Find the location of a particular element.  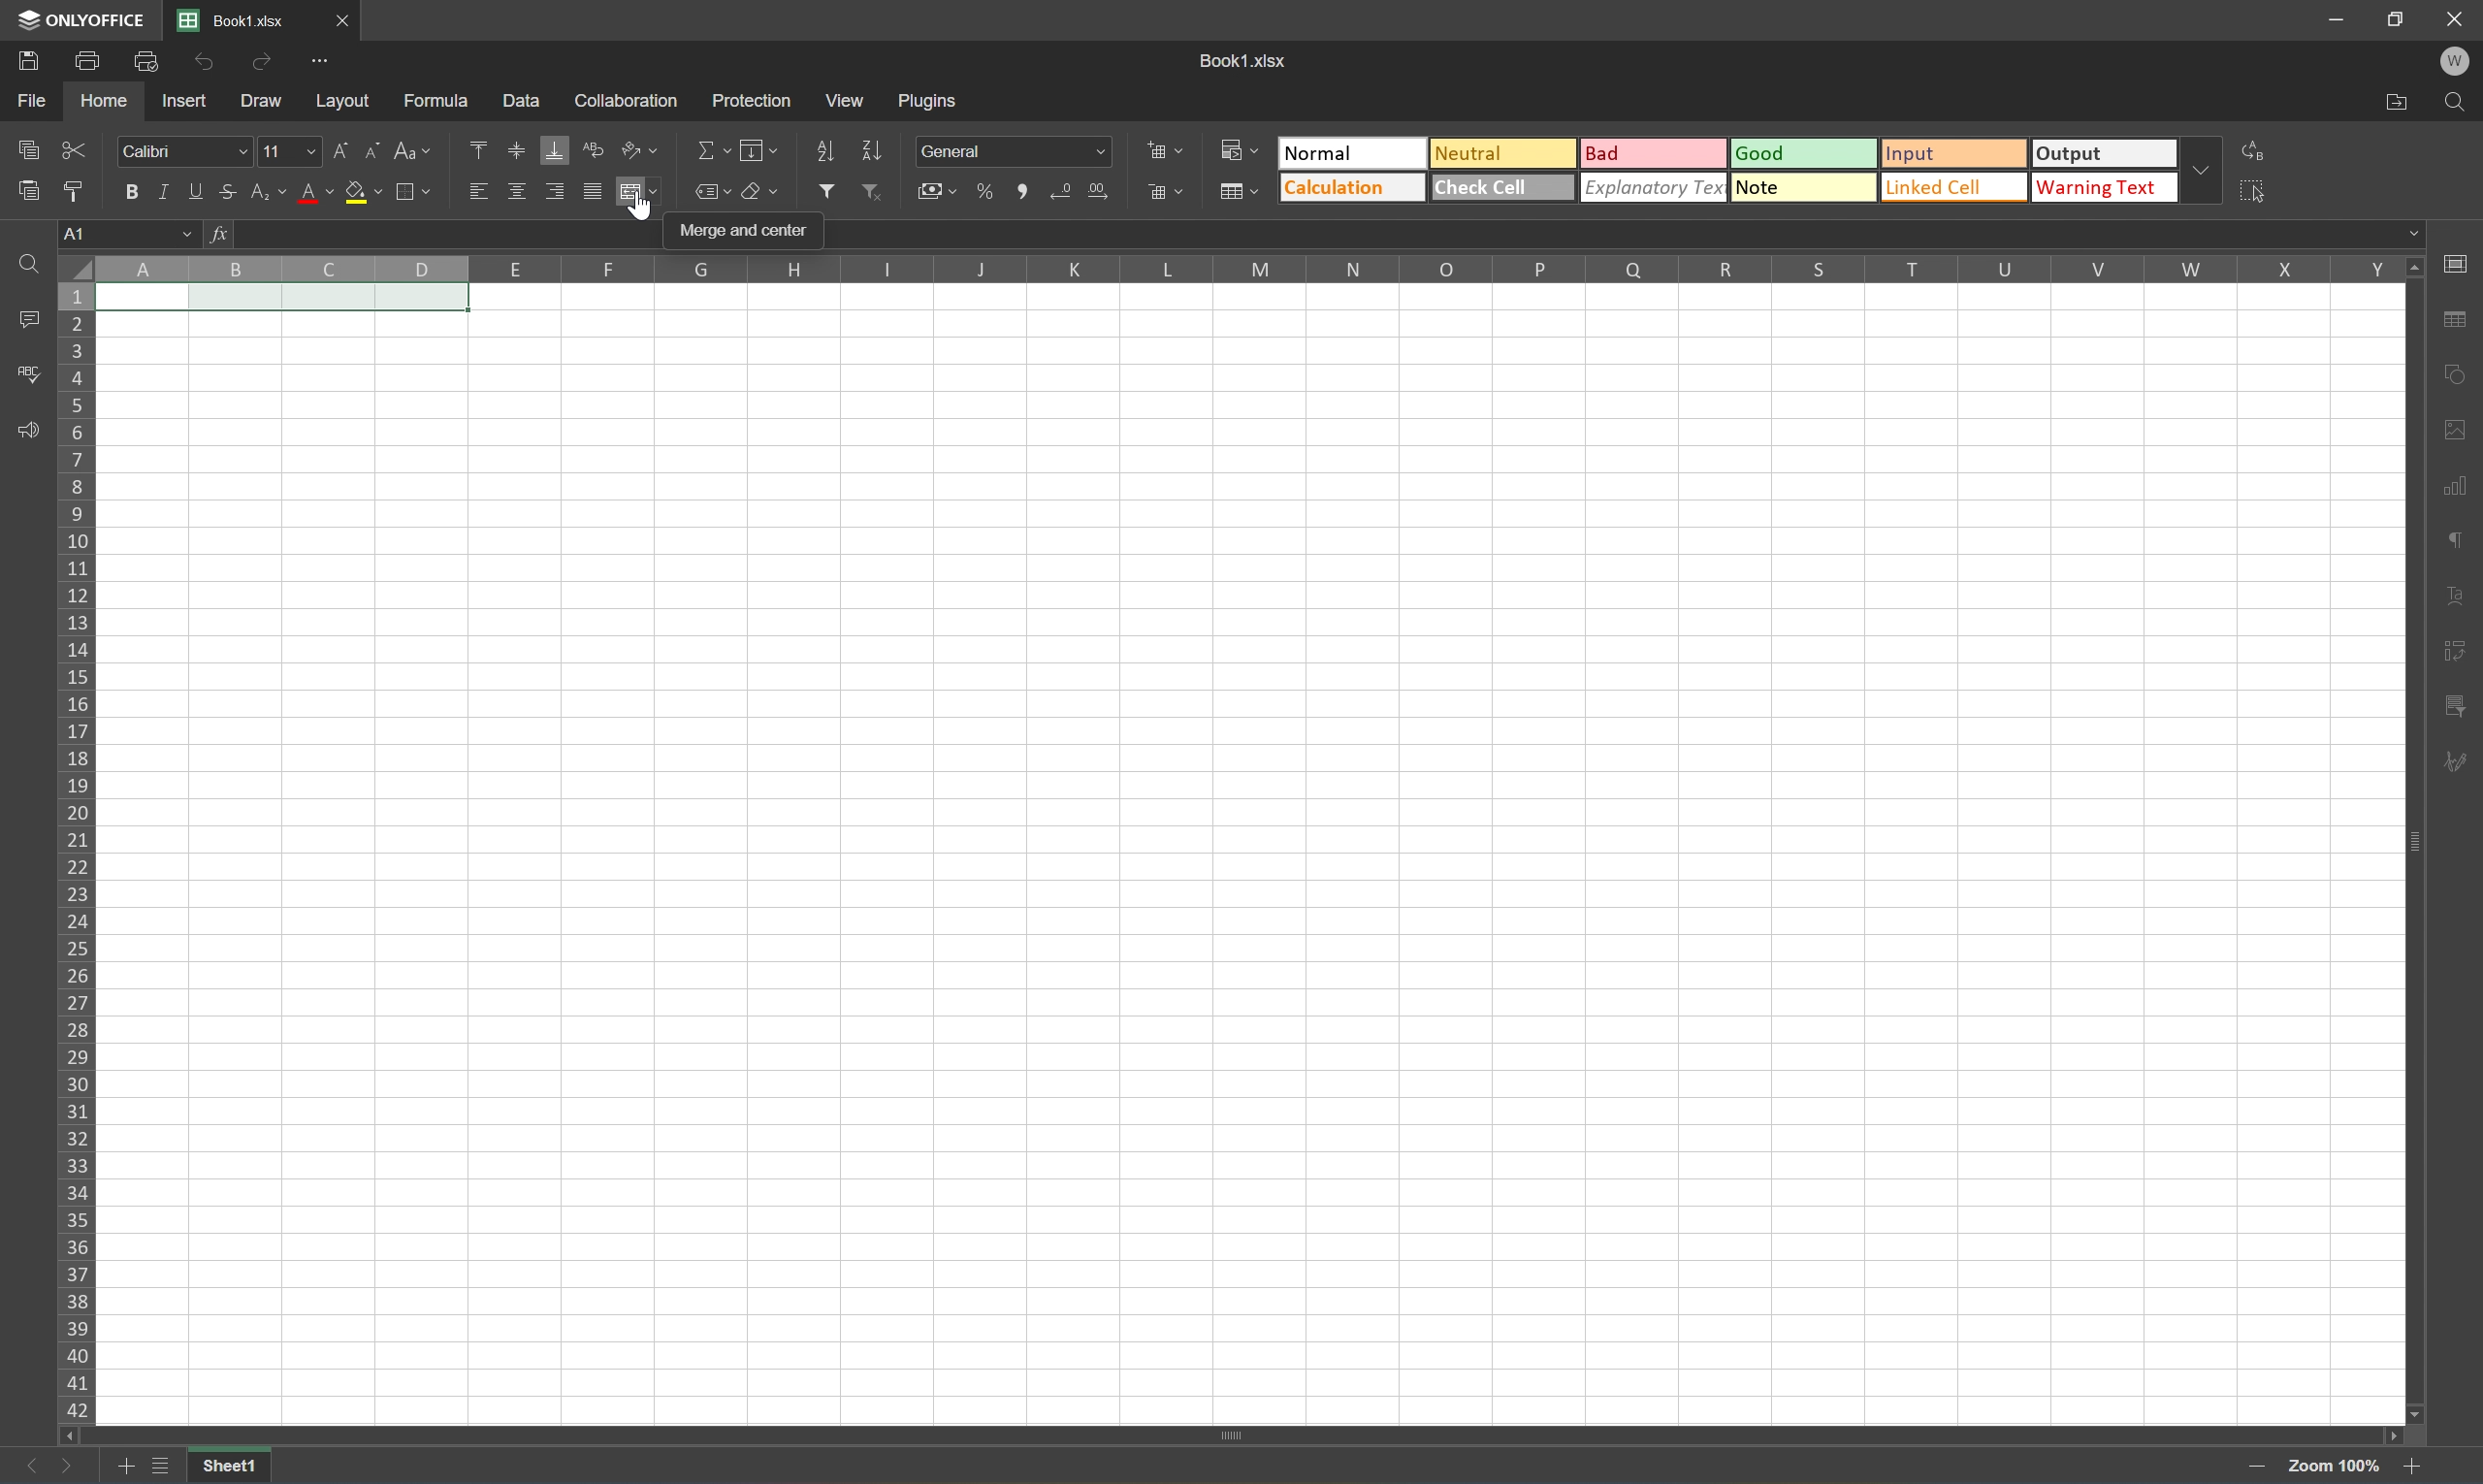

Collaboration is located at coordinates (634, 101).